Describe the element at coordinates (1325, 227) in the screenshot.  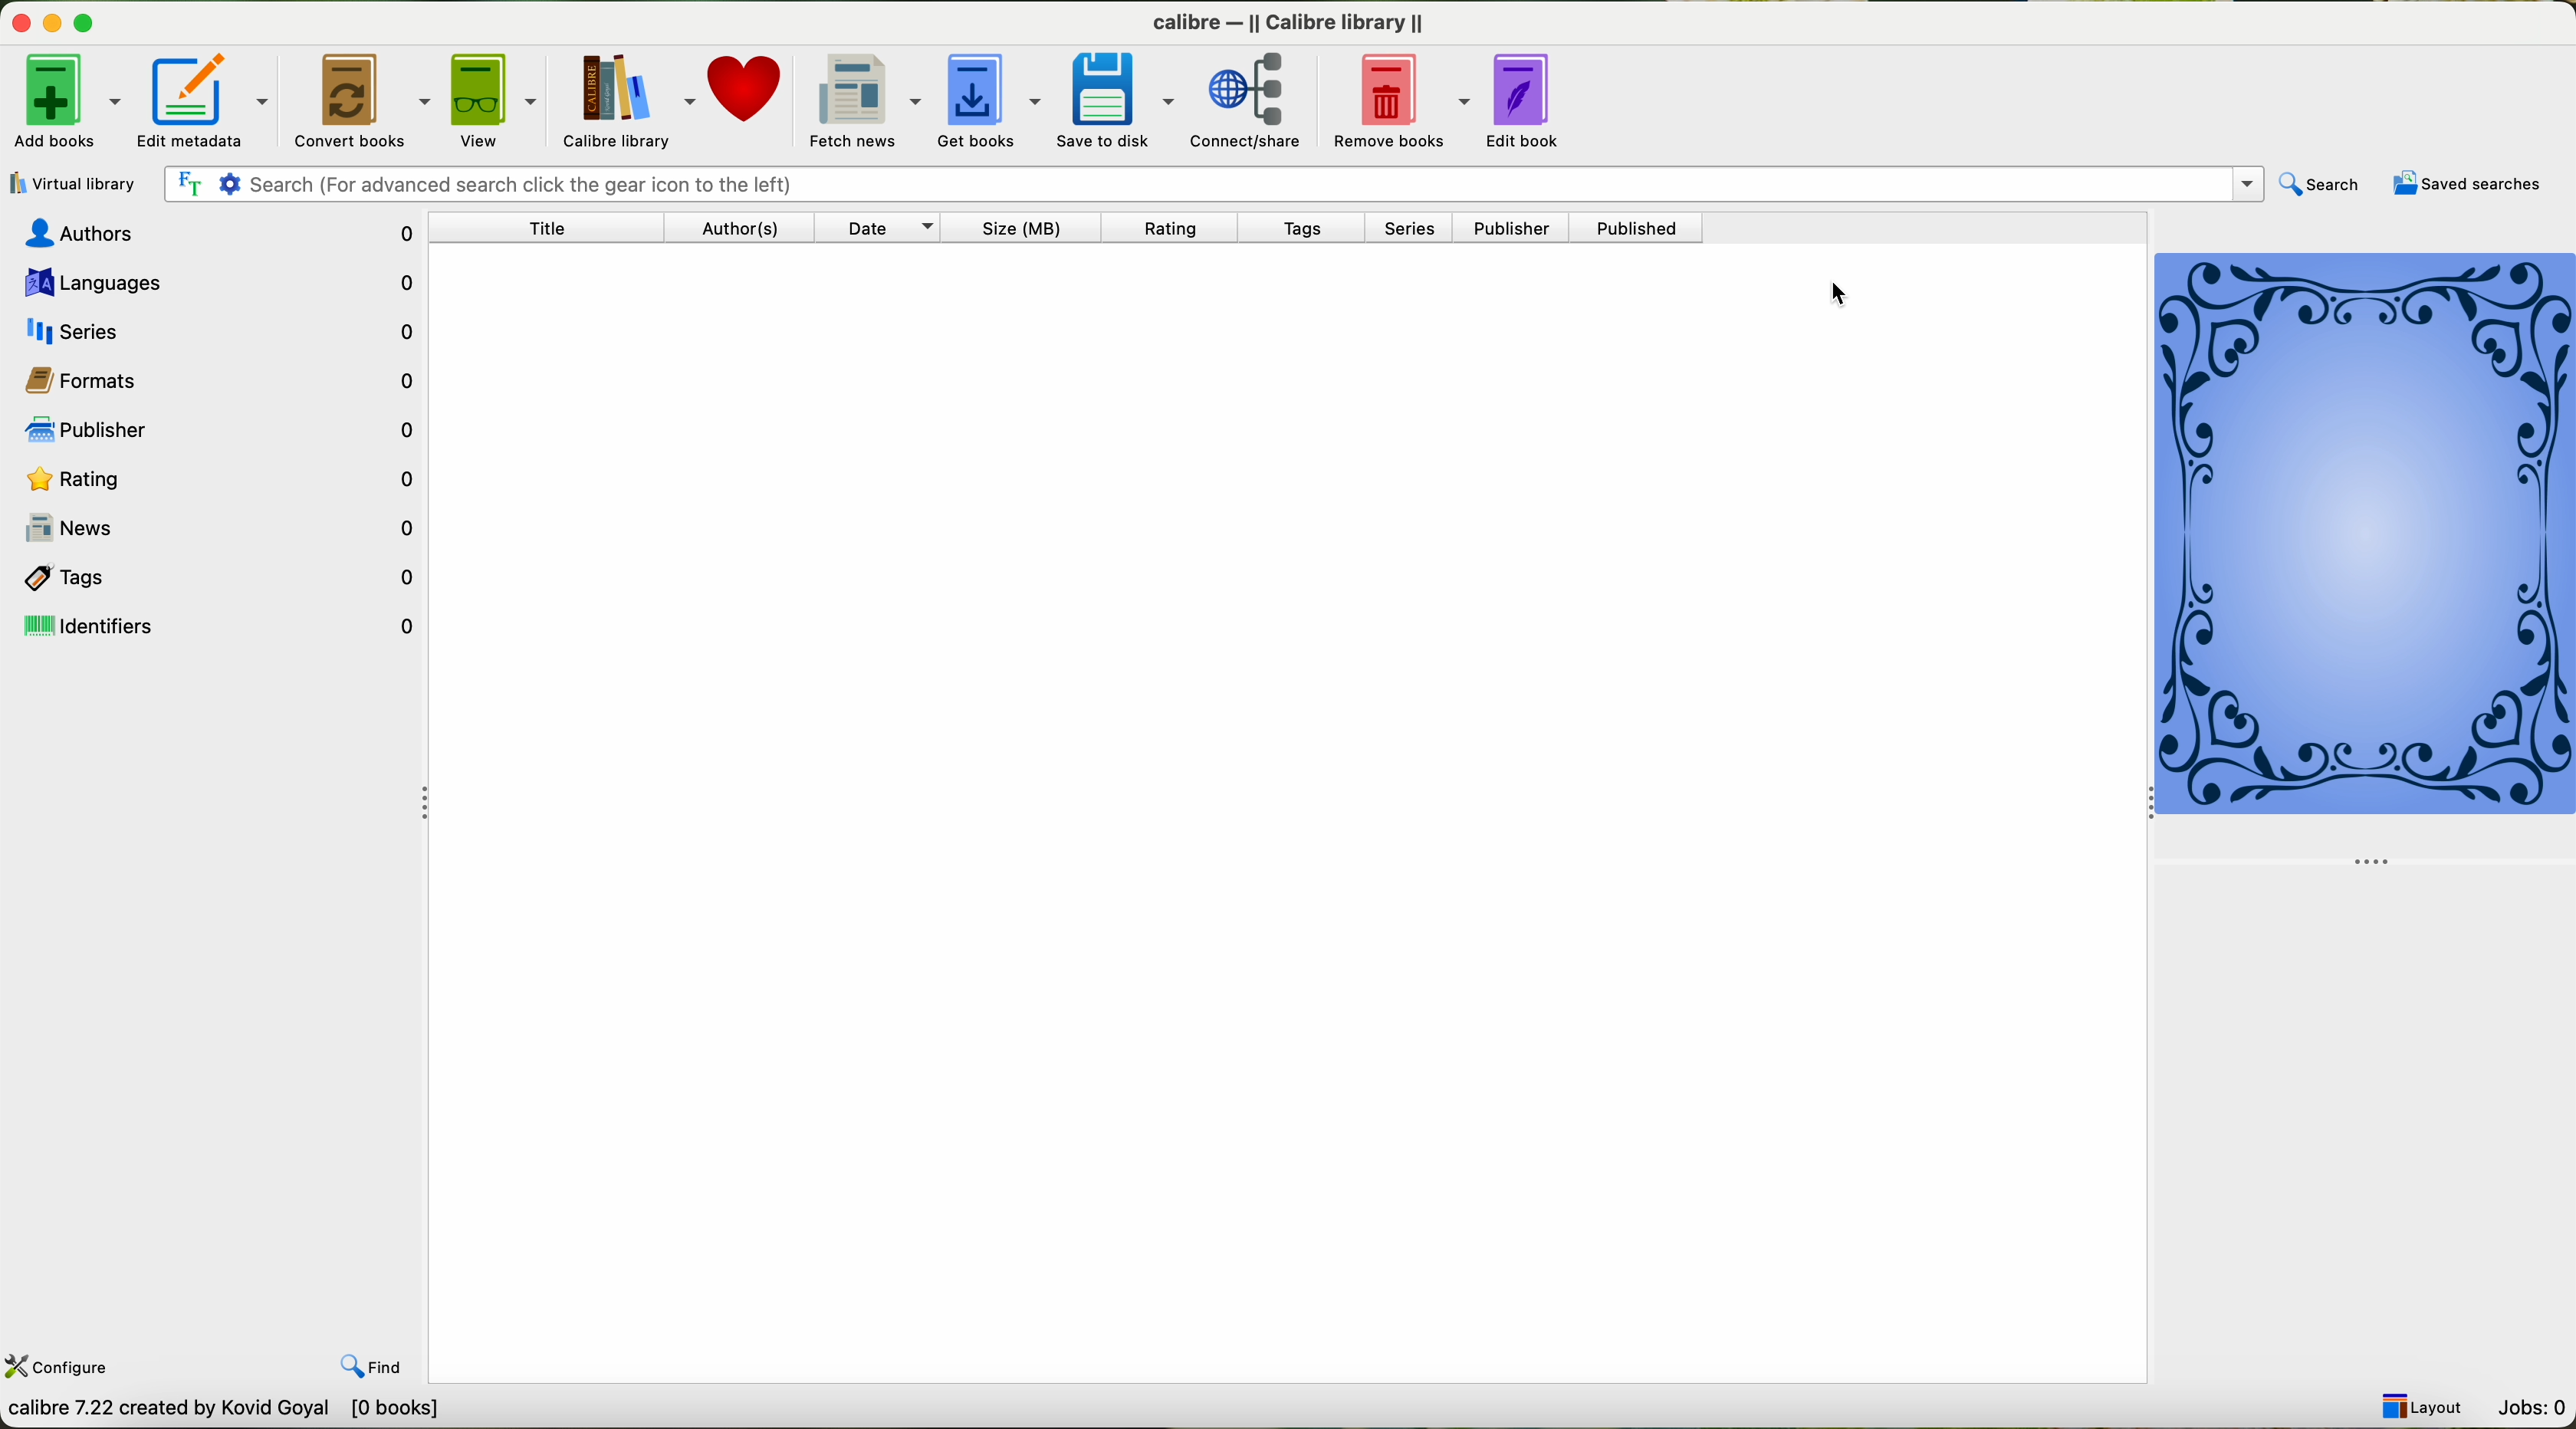
I see `tags` at that location.